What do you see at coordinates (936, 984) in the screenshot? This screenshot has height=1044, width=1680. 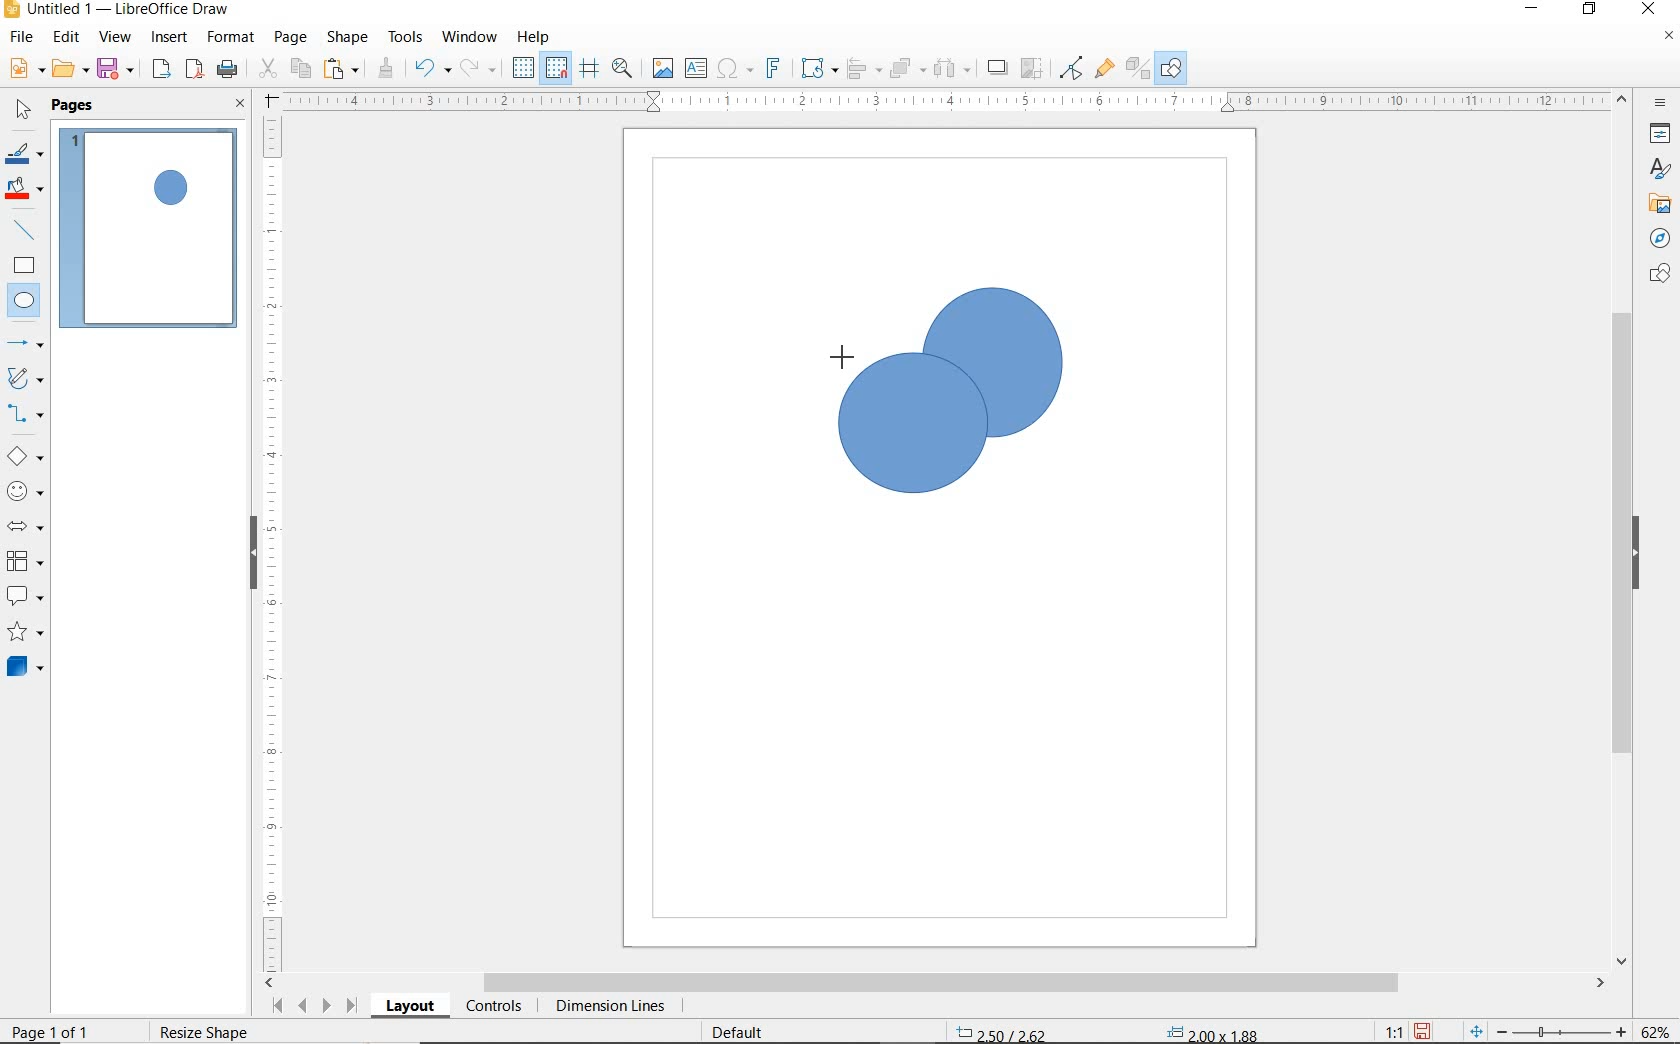 I see `SCROLLBAR` at bounding box center [936, 984].